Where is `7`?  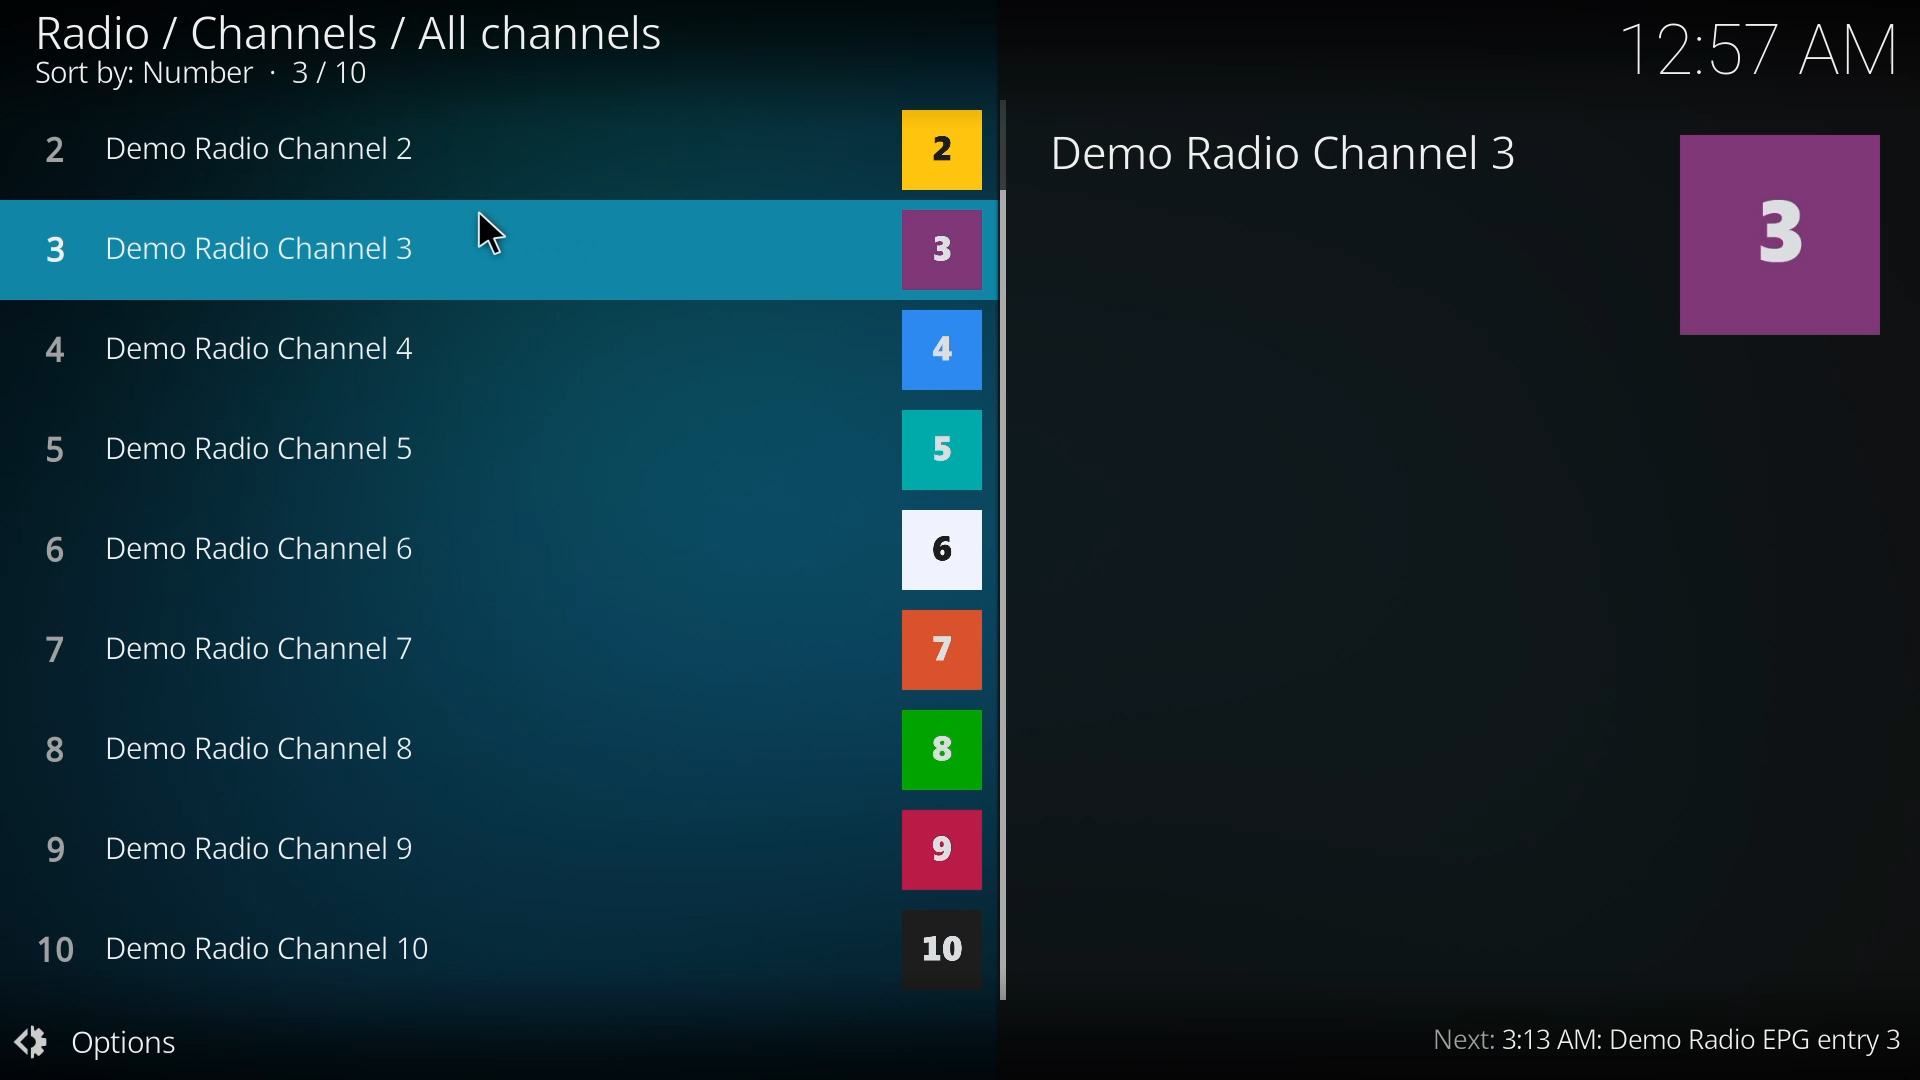
7 is located at coordinates (940, 652).